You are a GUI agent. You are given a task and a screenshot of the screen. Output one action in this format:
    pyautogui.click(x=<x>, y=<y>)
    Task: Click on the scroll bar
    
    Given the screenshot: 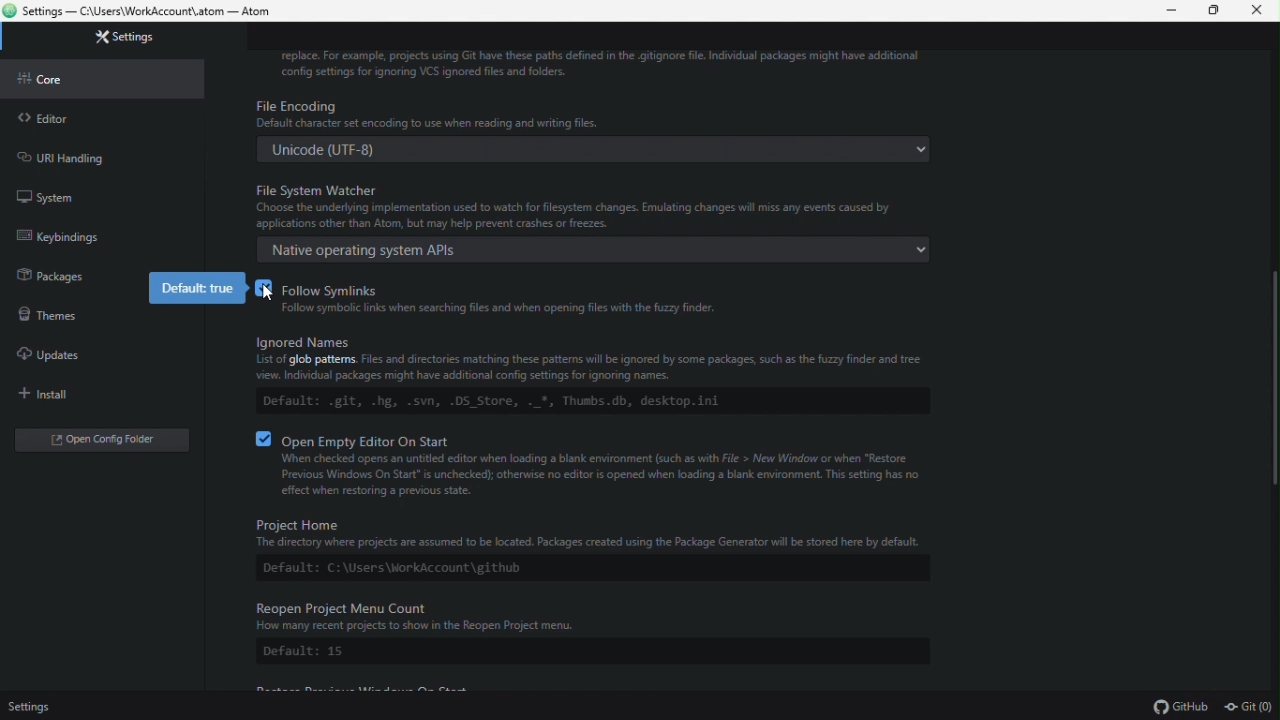 What is the action you would take?
    pyautogui.click(x=1271, y=373)
    